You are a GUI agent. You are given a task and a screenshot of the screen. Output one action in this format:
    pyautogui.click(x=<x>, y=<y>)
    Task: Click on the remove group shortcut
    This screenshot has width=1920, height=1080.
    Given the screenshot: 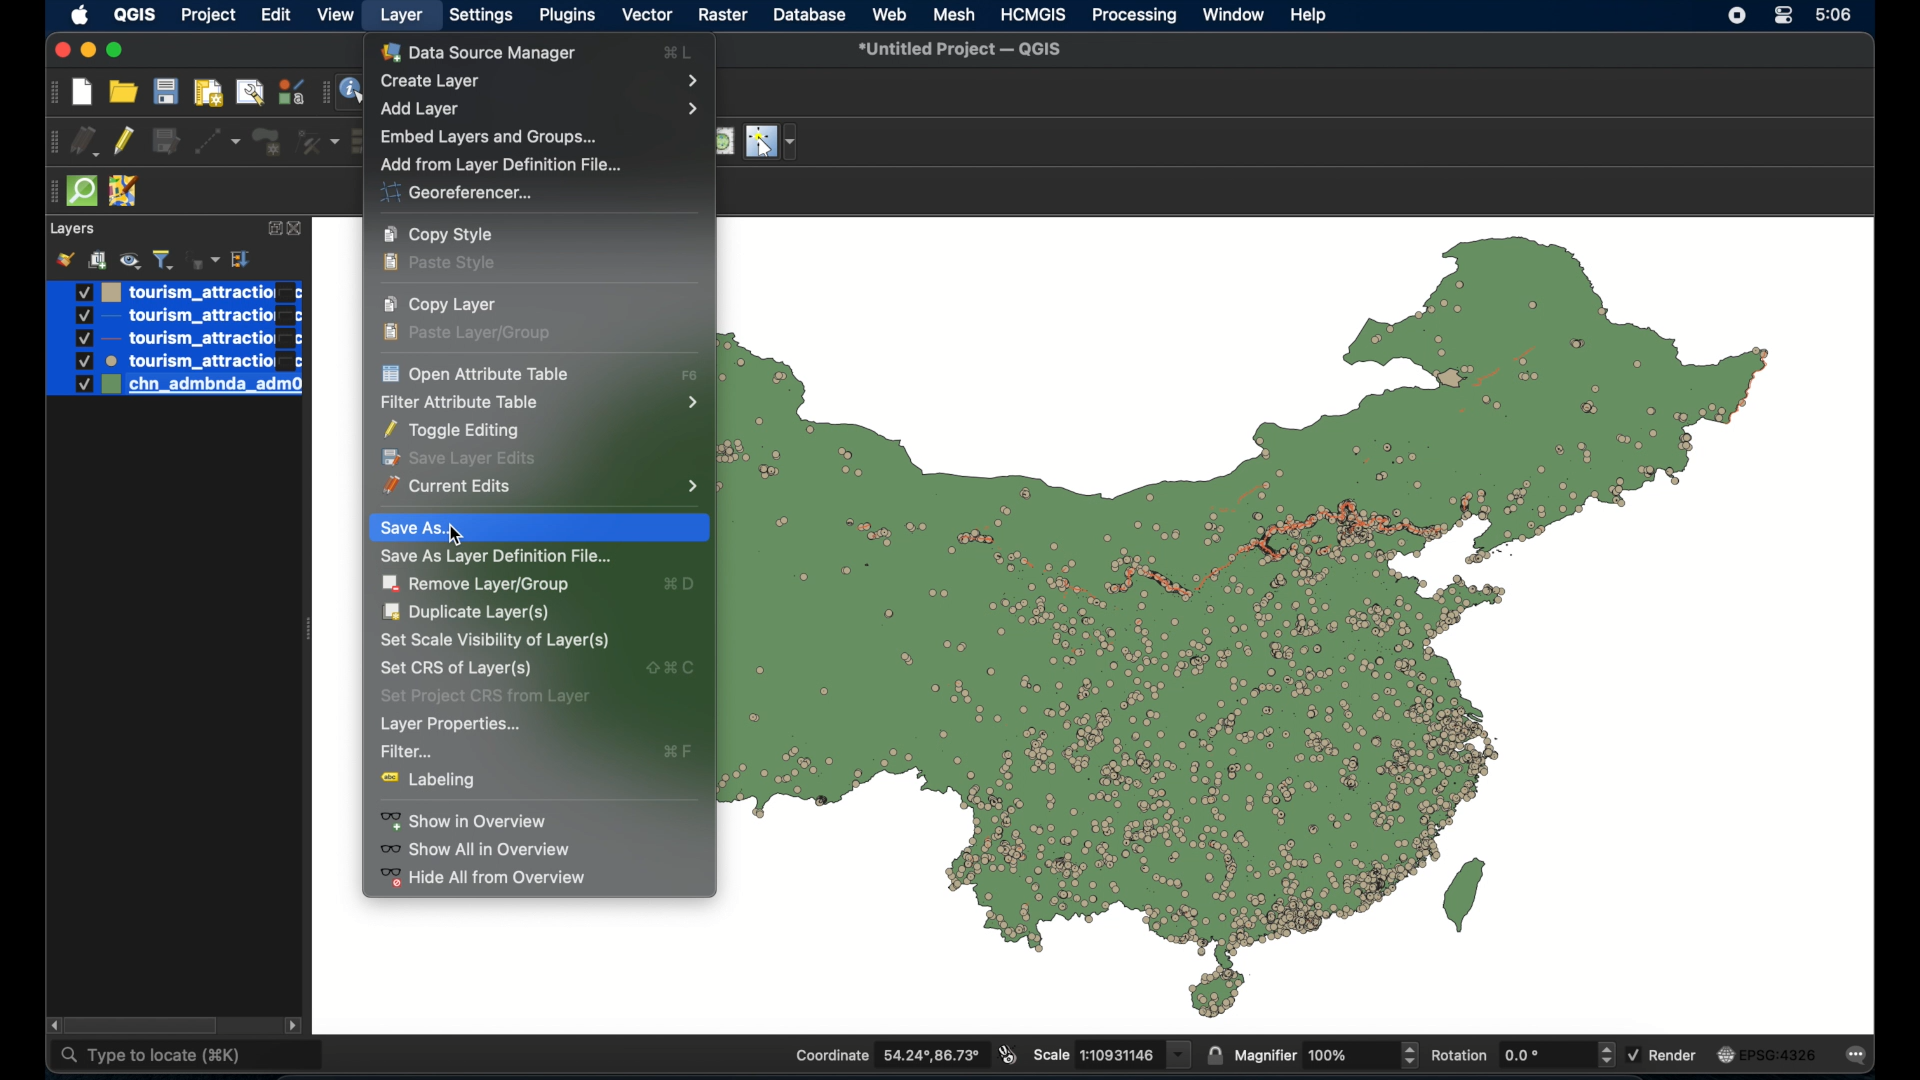 What is the action you would take?
    pyautogui.click(x=680, y=585)
    